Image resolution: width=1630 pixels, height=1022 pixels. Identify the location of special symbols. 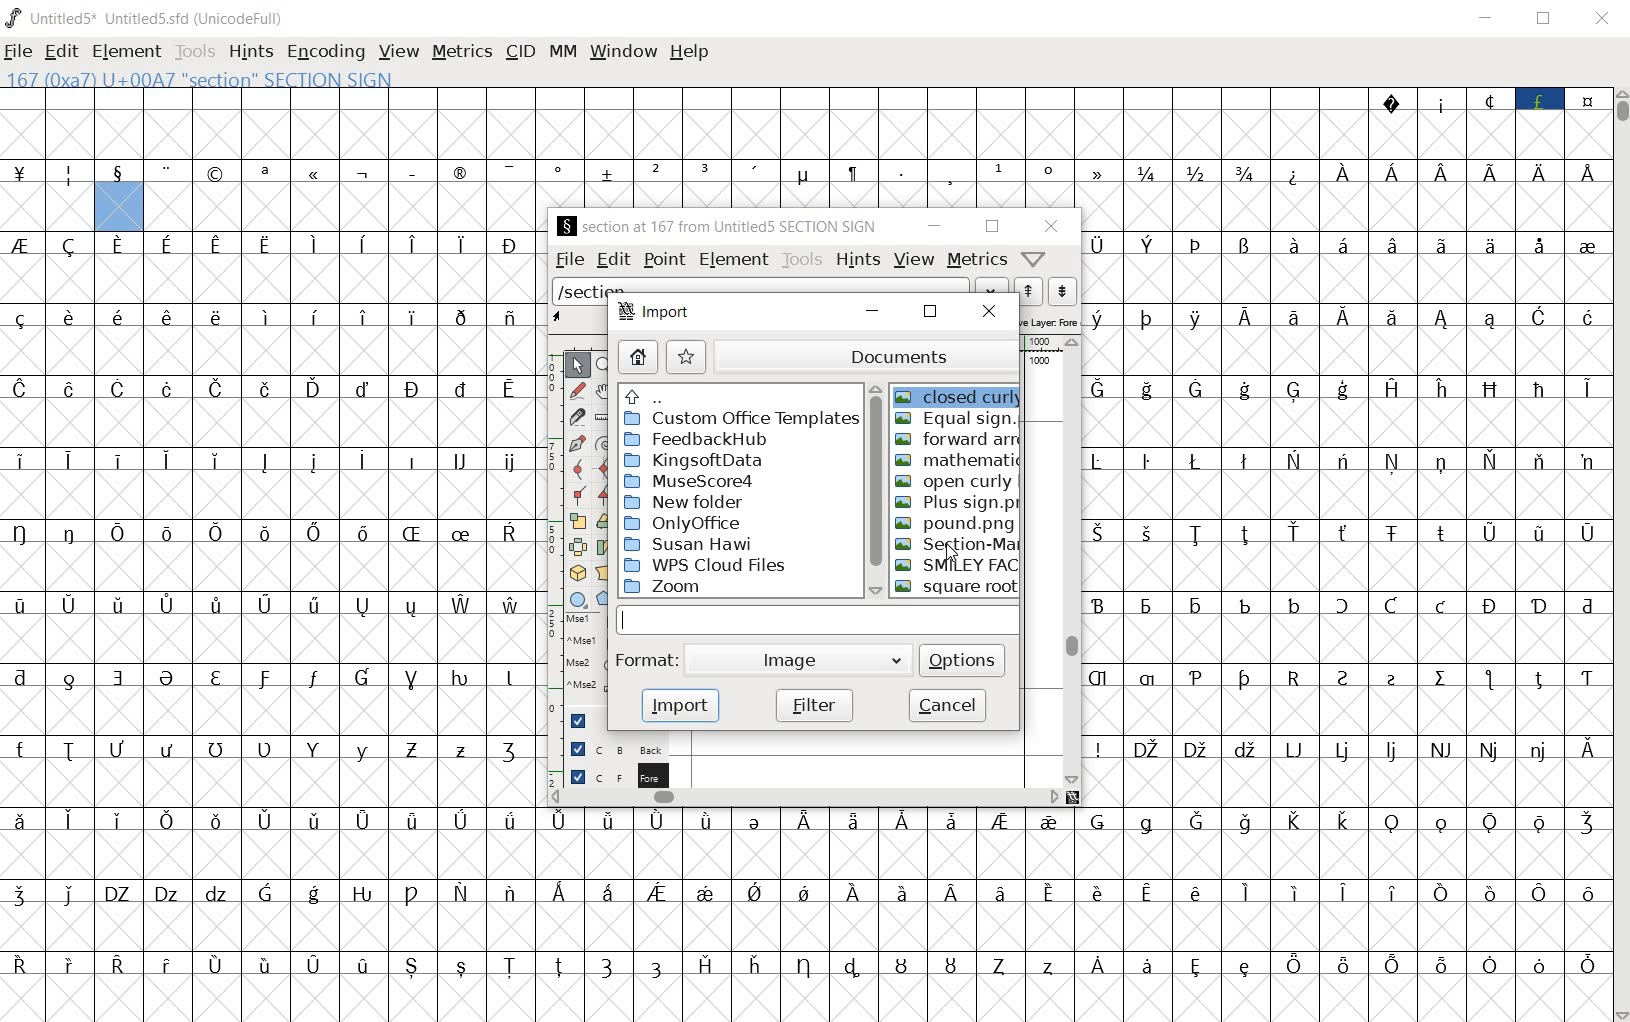
(1487, 97).